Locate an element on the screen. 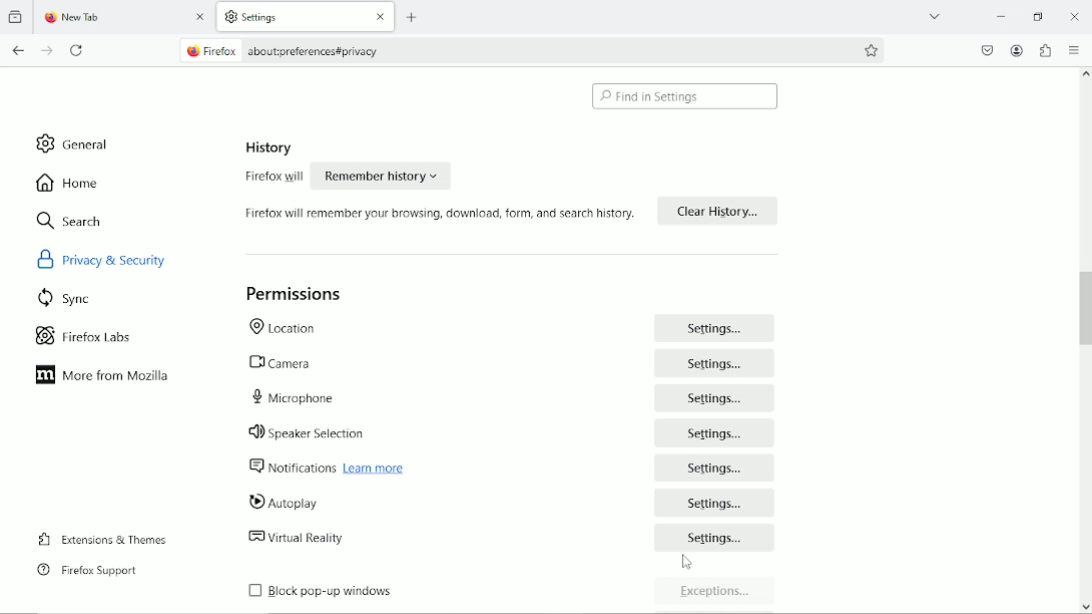  new tab is located at coordinates (97, 18).